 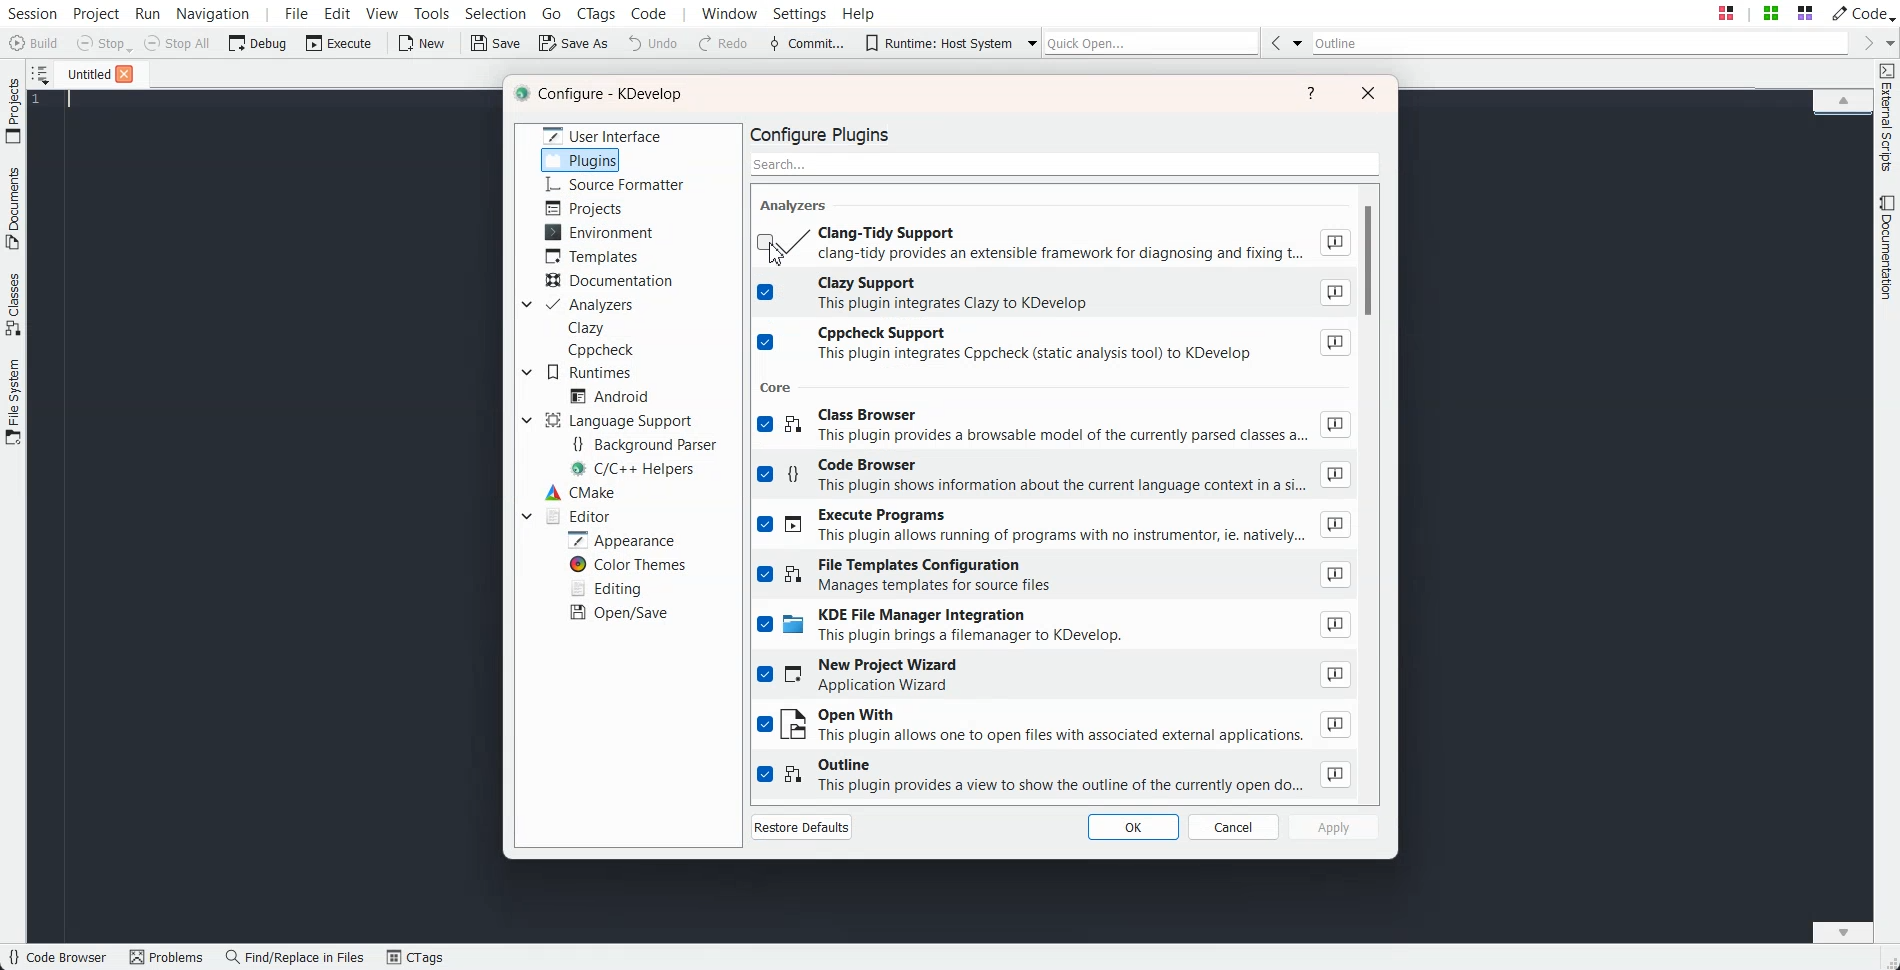 What do you see at coordinates (1054, 428) in the screenshot?
I see `Enable Class Browser` at bounding box center [1054, 428].